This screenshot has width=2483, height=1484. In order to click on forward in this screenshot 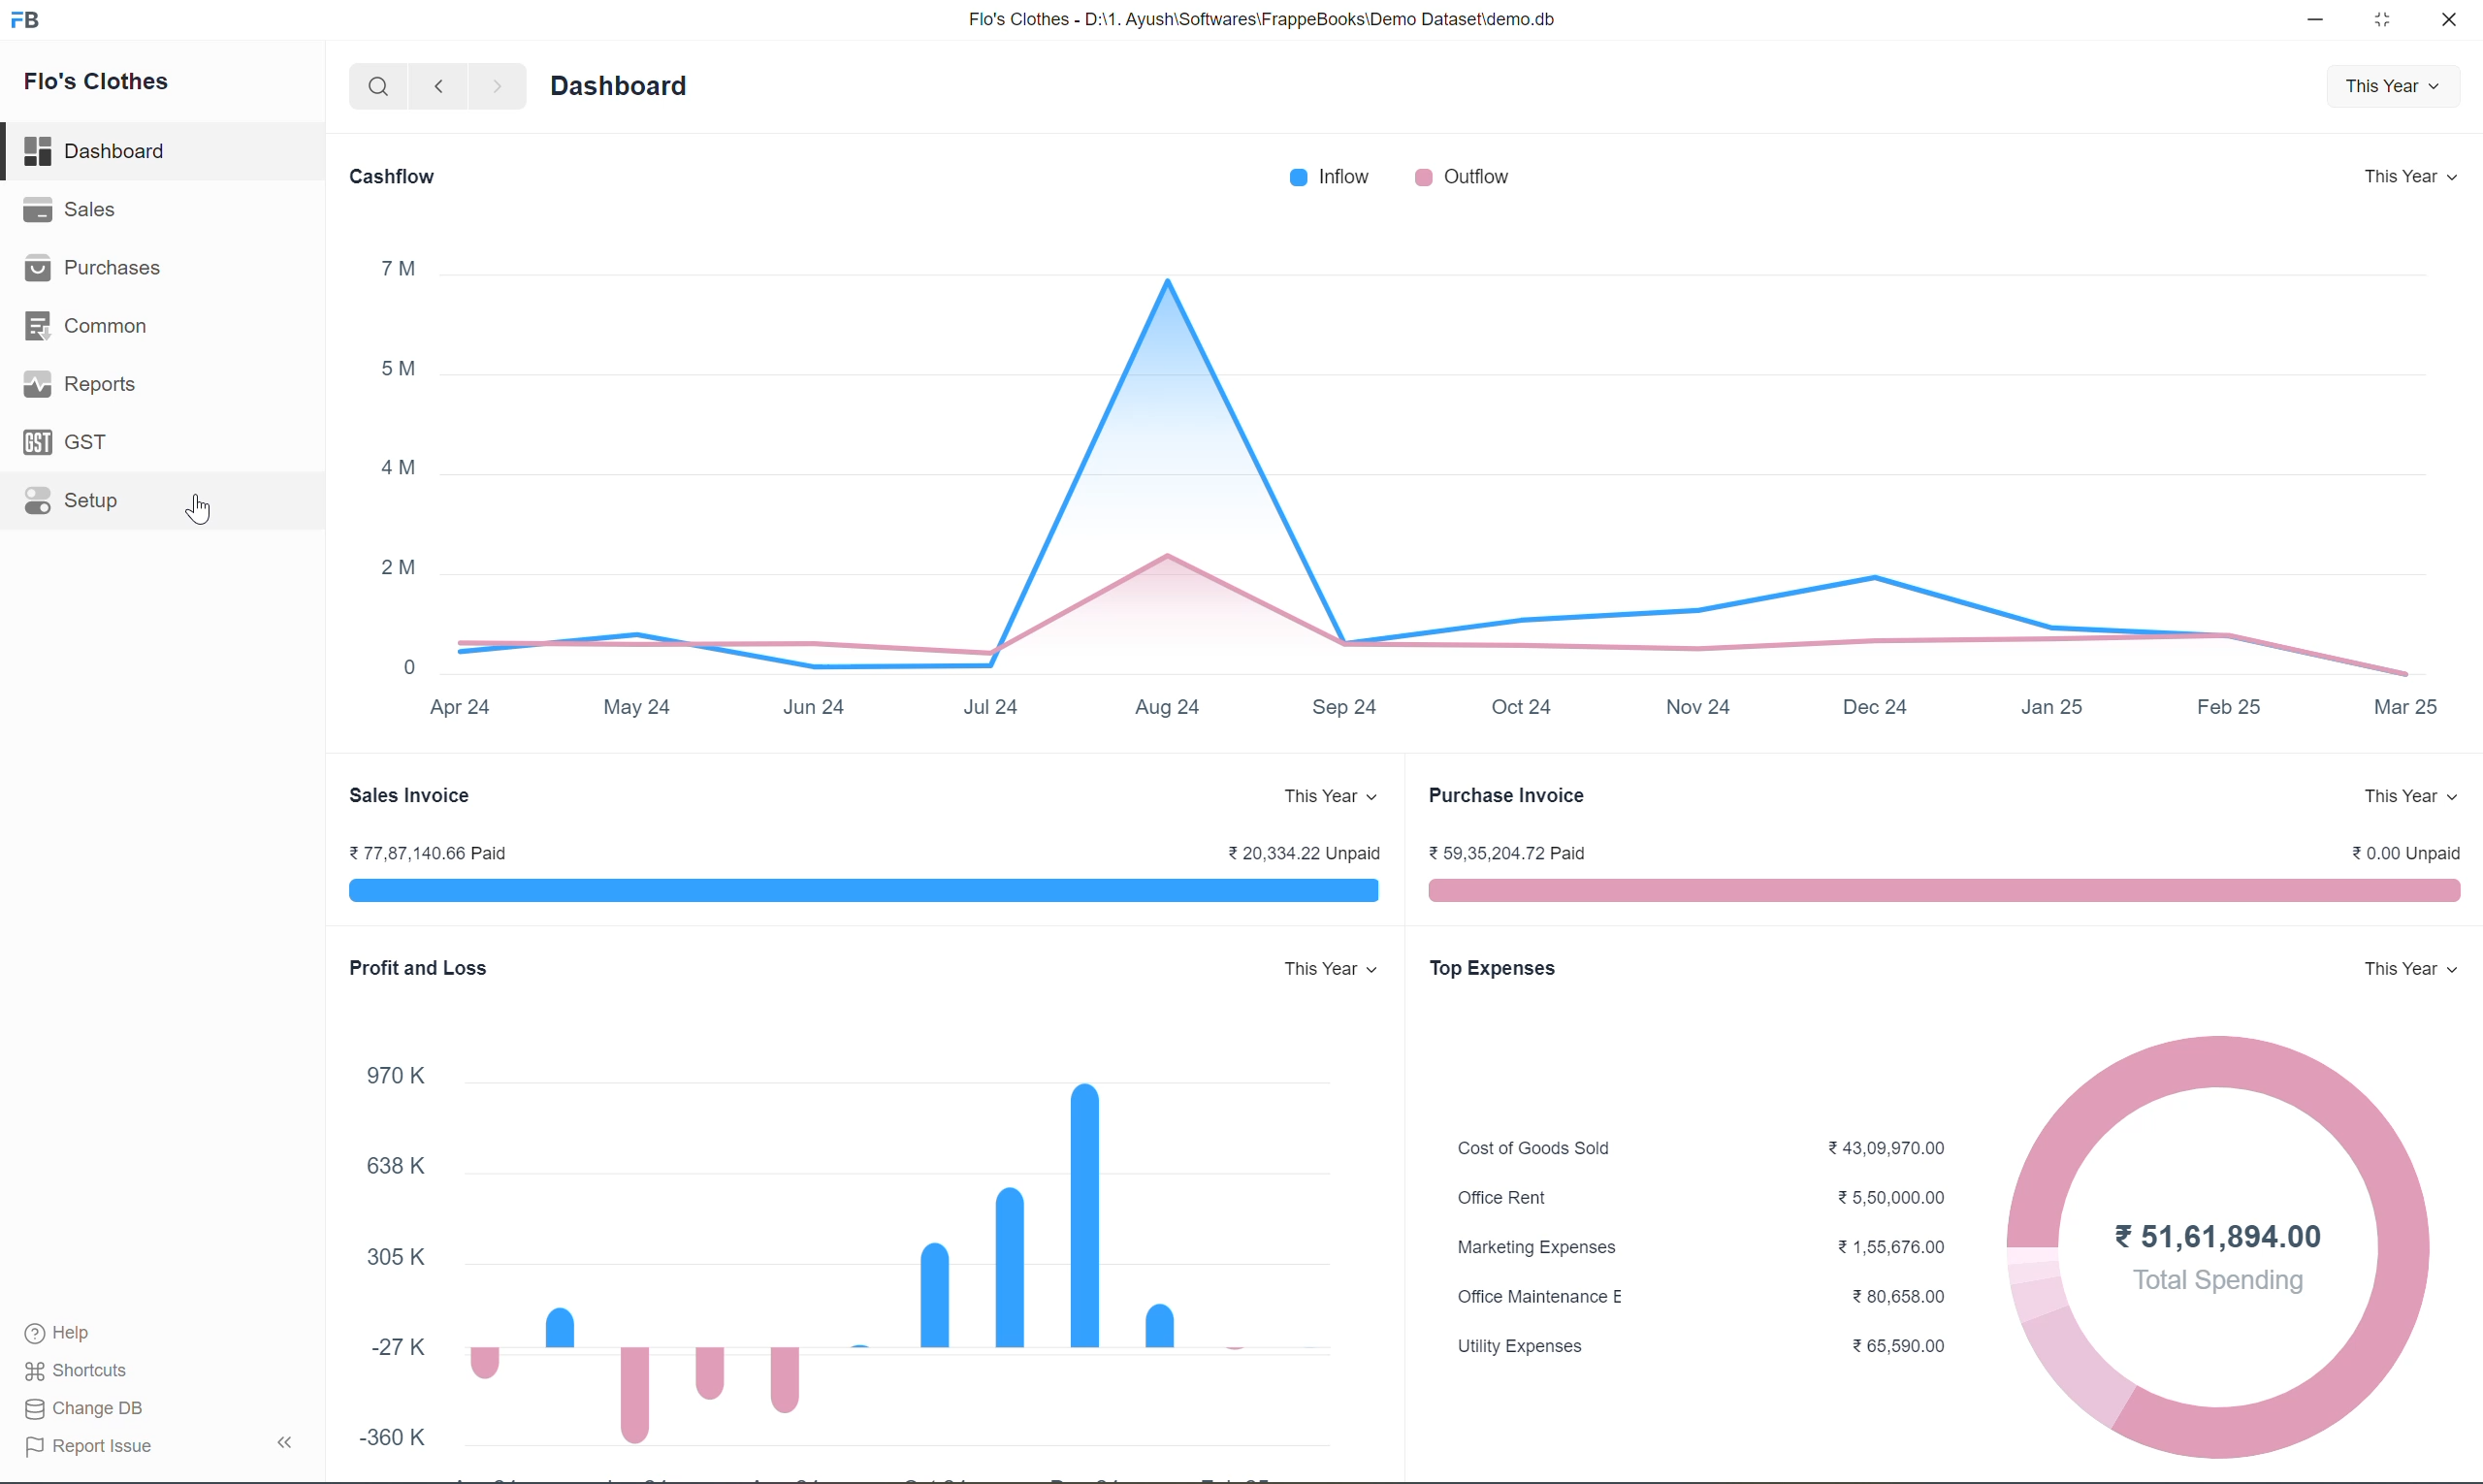, I will do `click(500, 87)`.